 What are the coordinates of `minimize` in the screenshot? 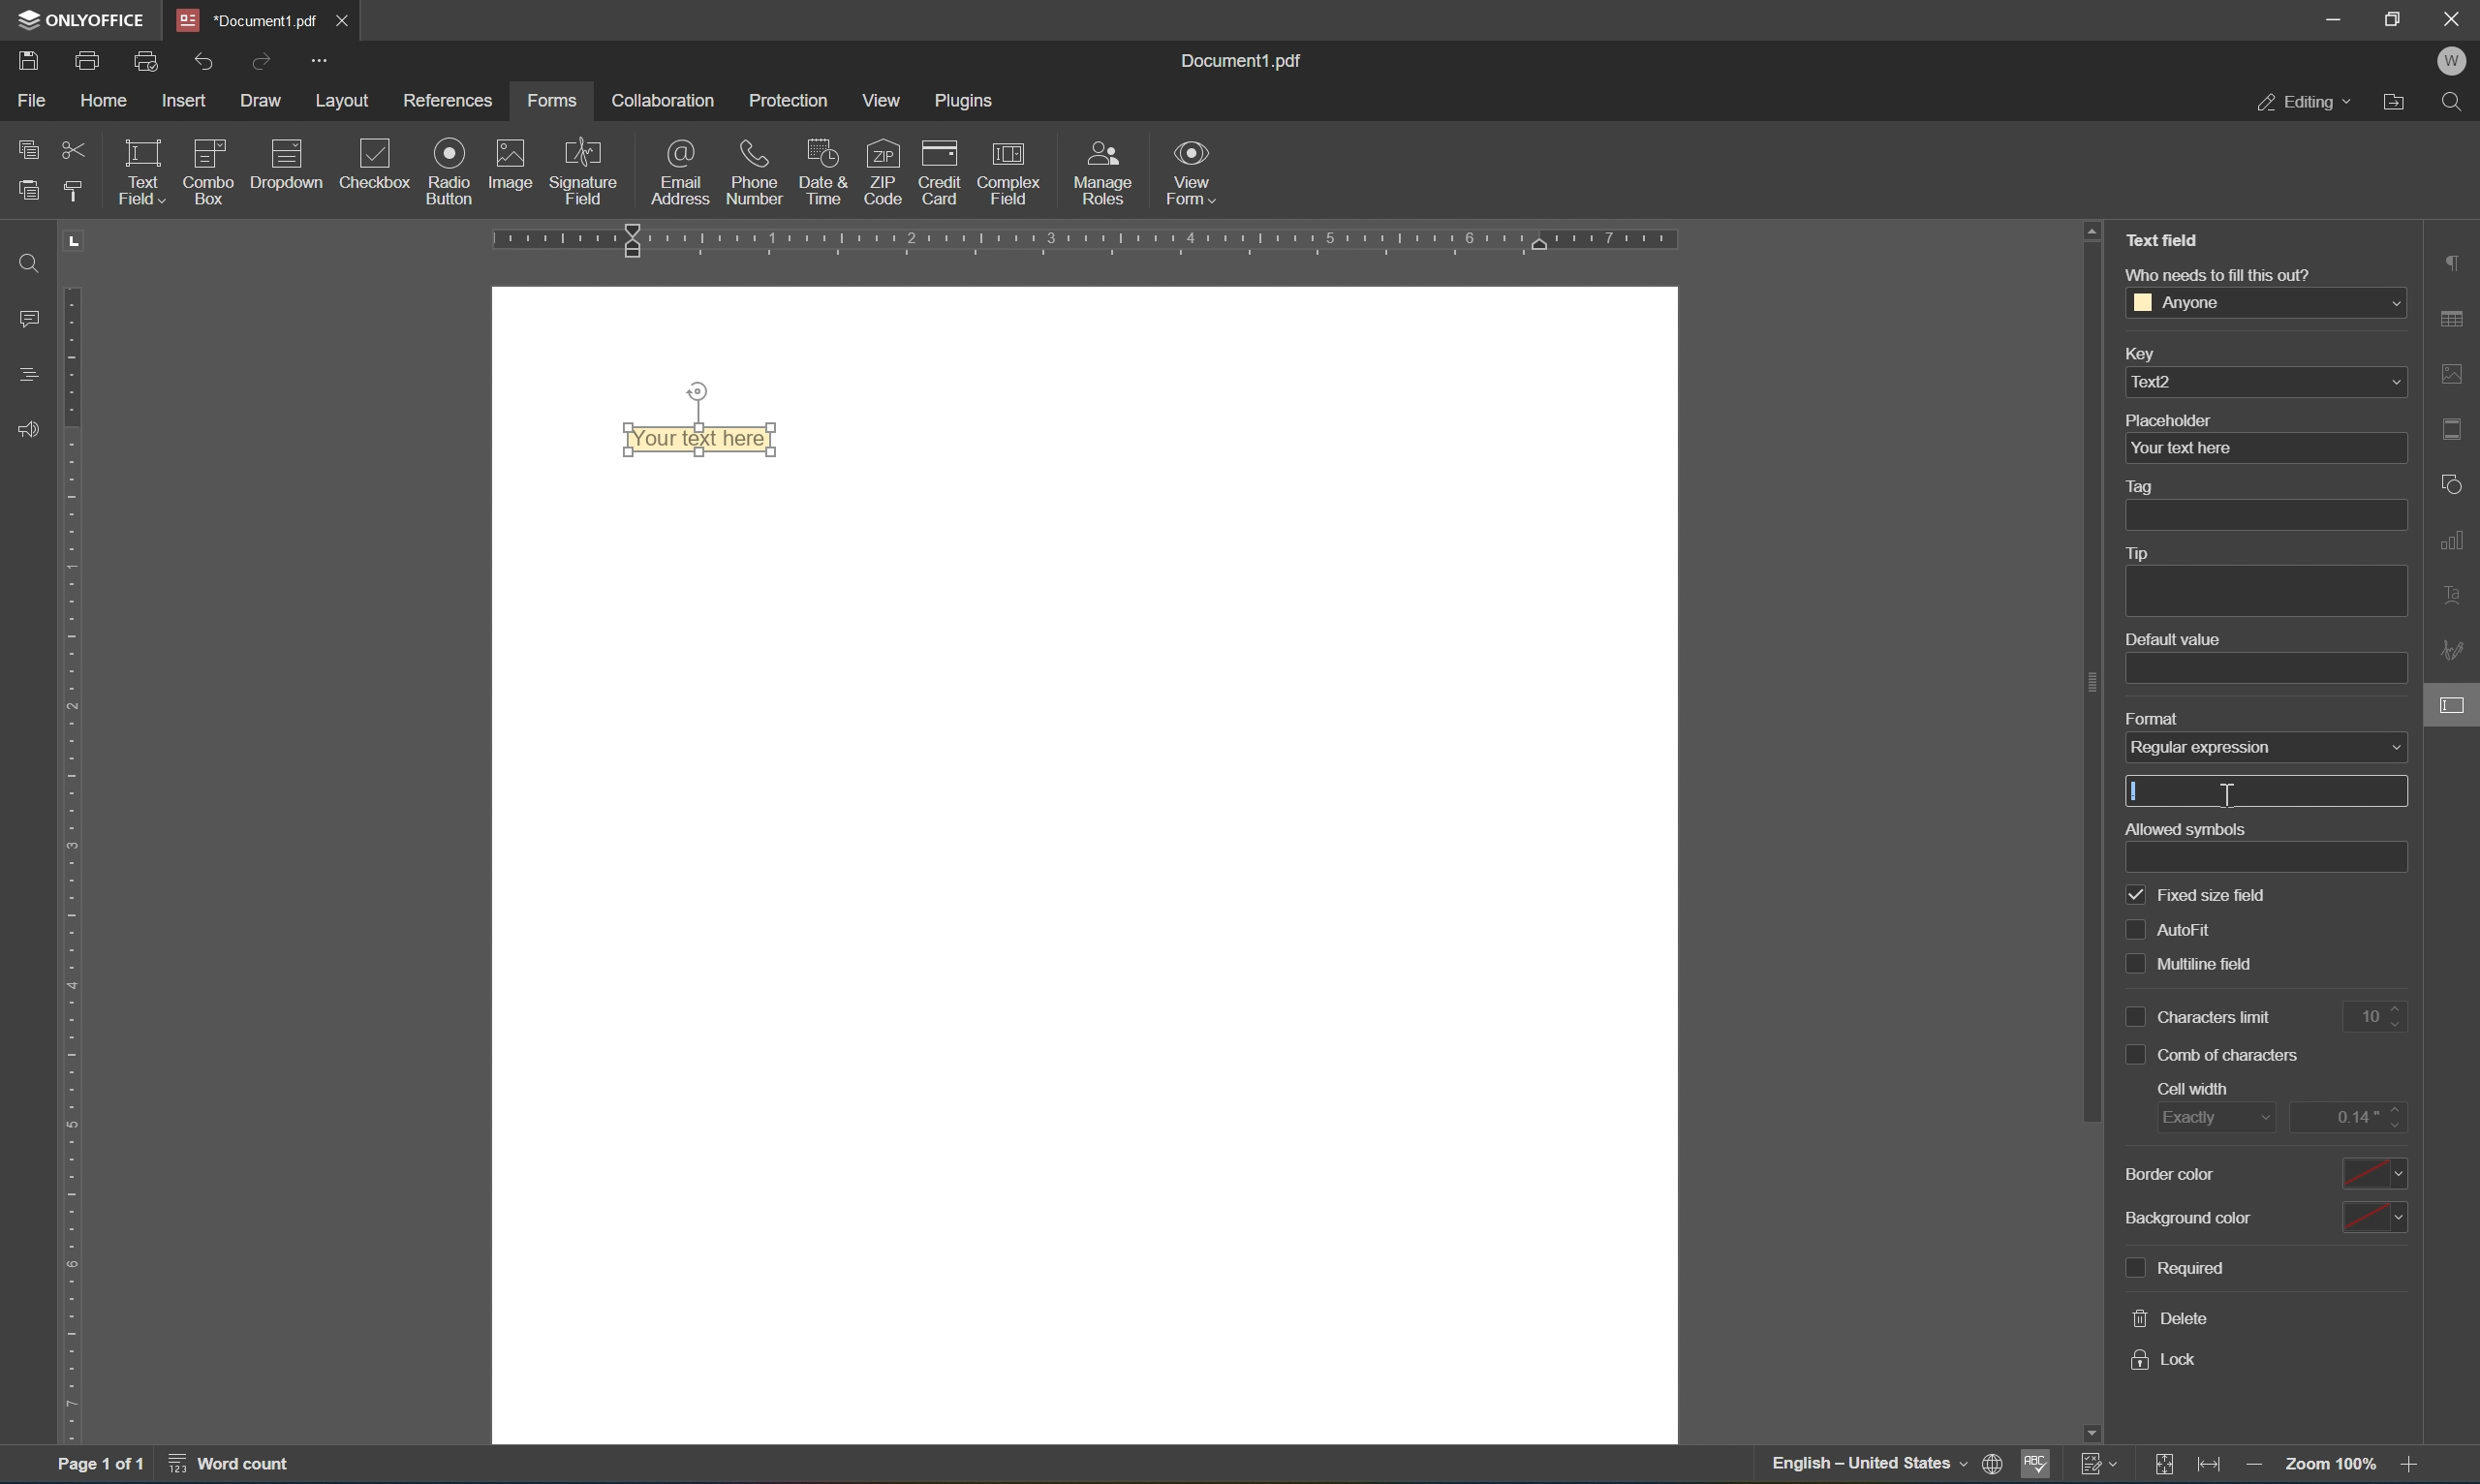 It's located at (2333, 21).